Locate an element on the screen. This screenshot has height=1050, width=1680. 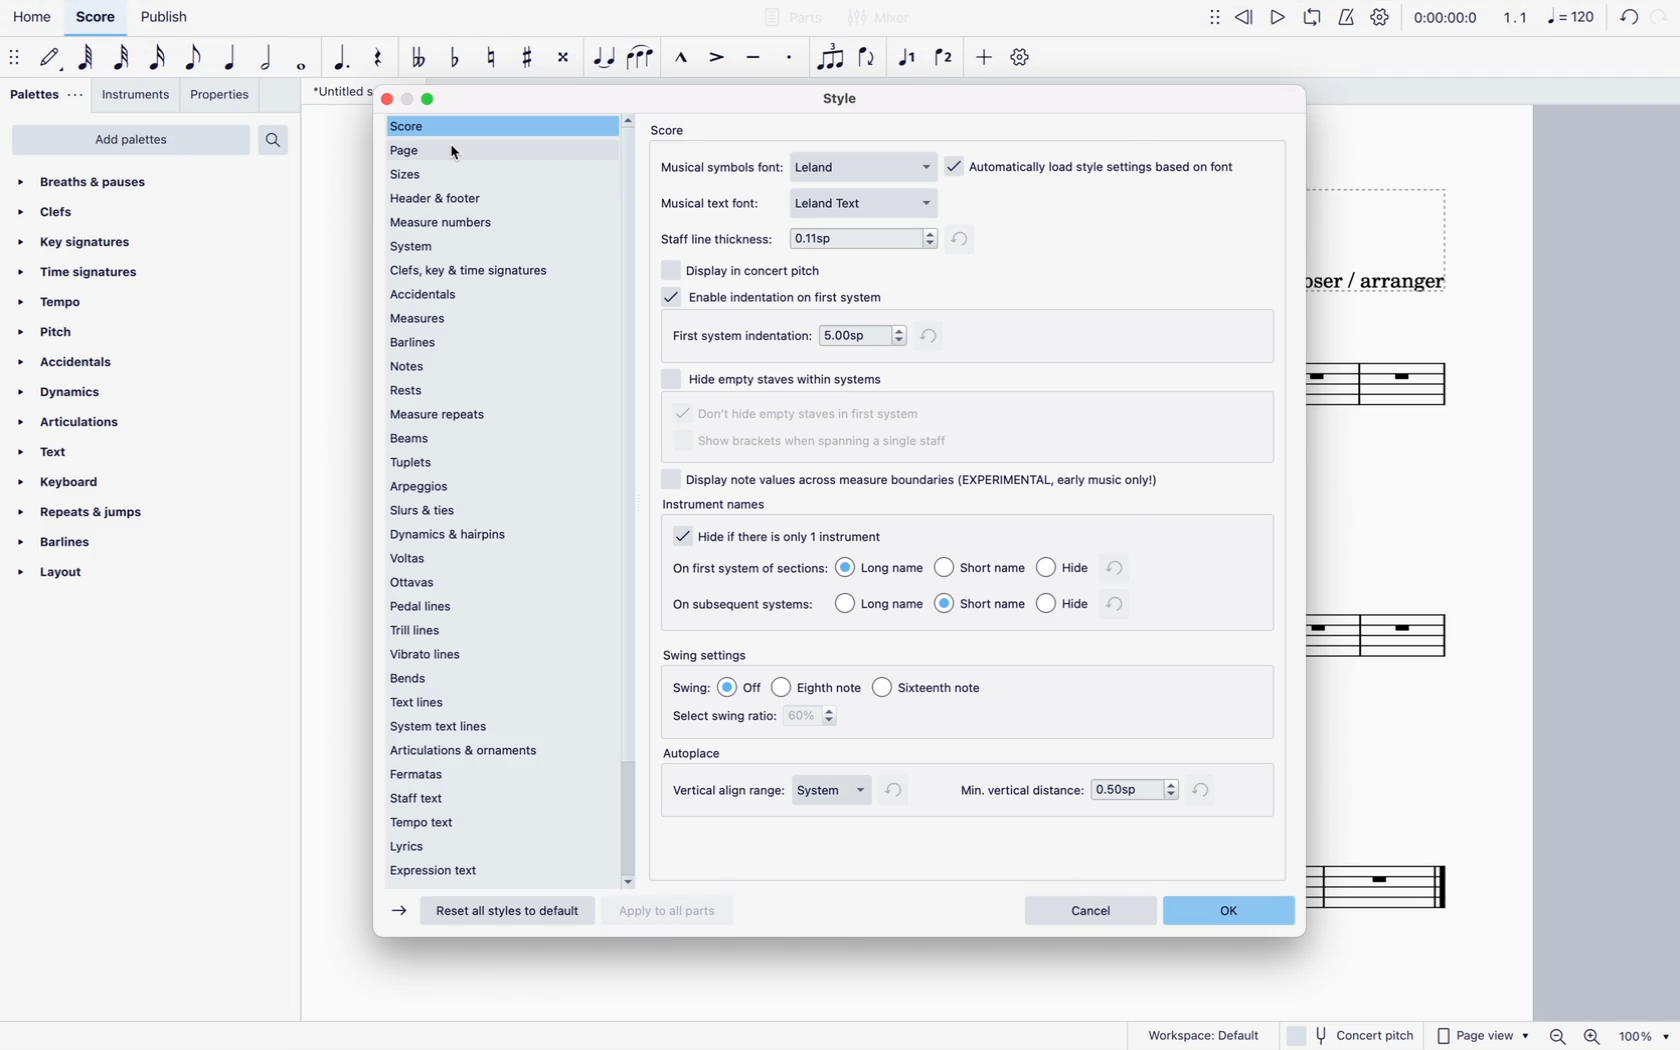
dynamics & hairpins is located at coordinates (494, 532).